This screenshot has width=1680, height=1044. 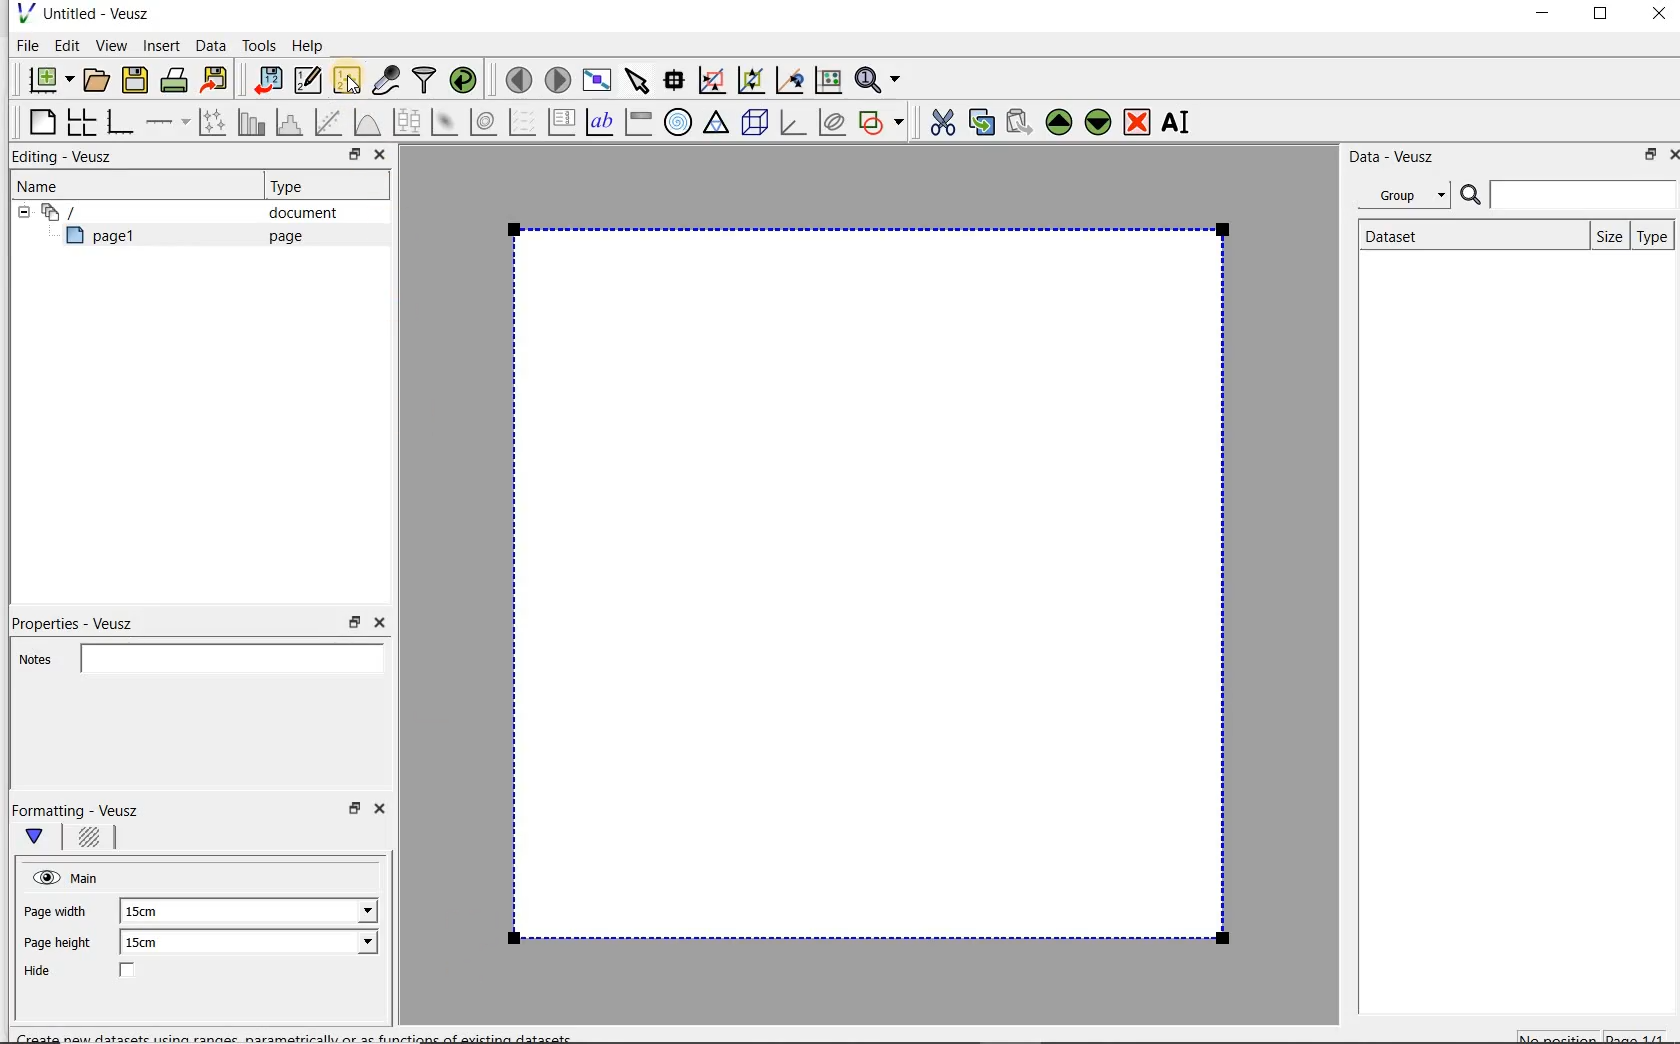 What do you see at coordinates (447, 123) in the screenshot?
I see `plot a 2d dataset as an image` at bounding box center [447, 123].